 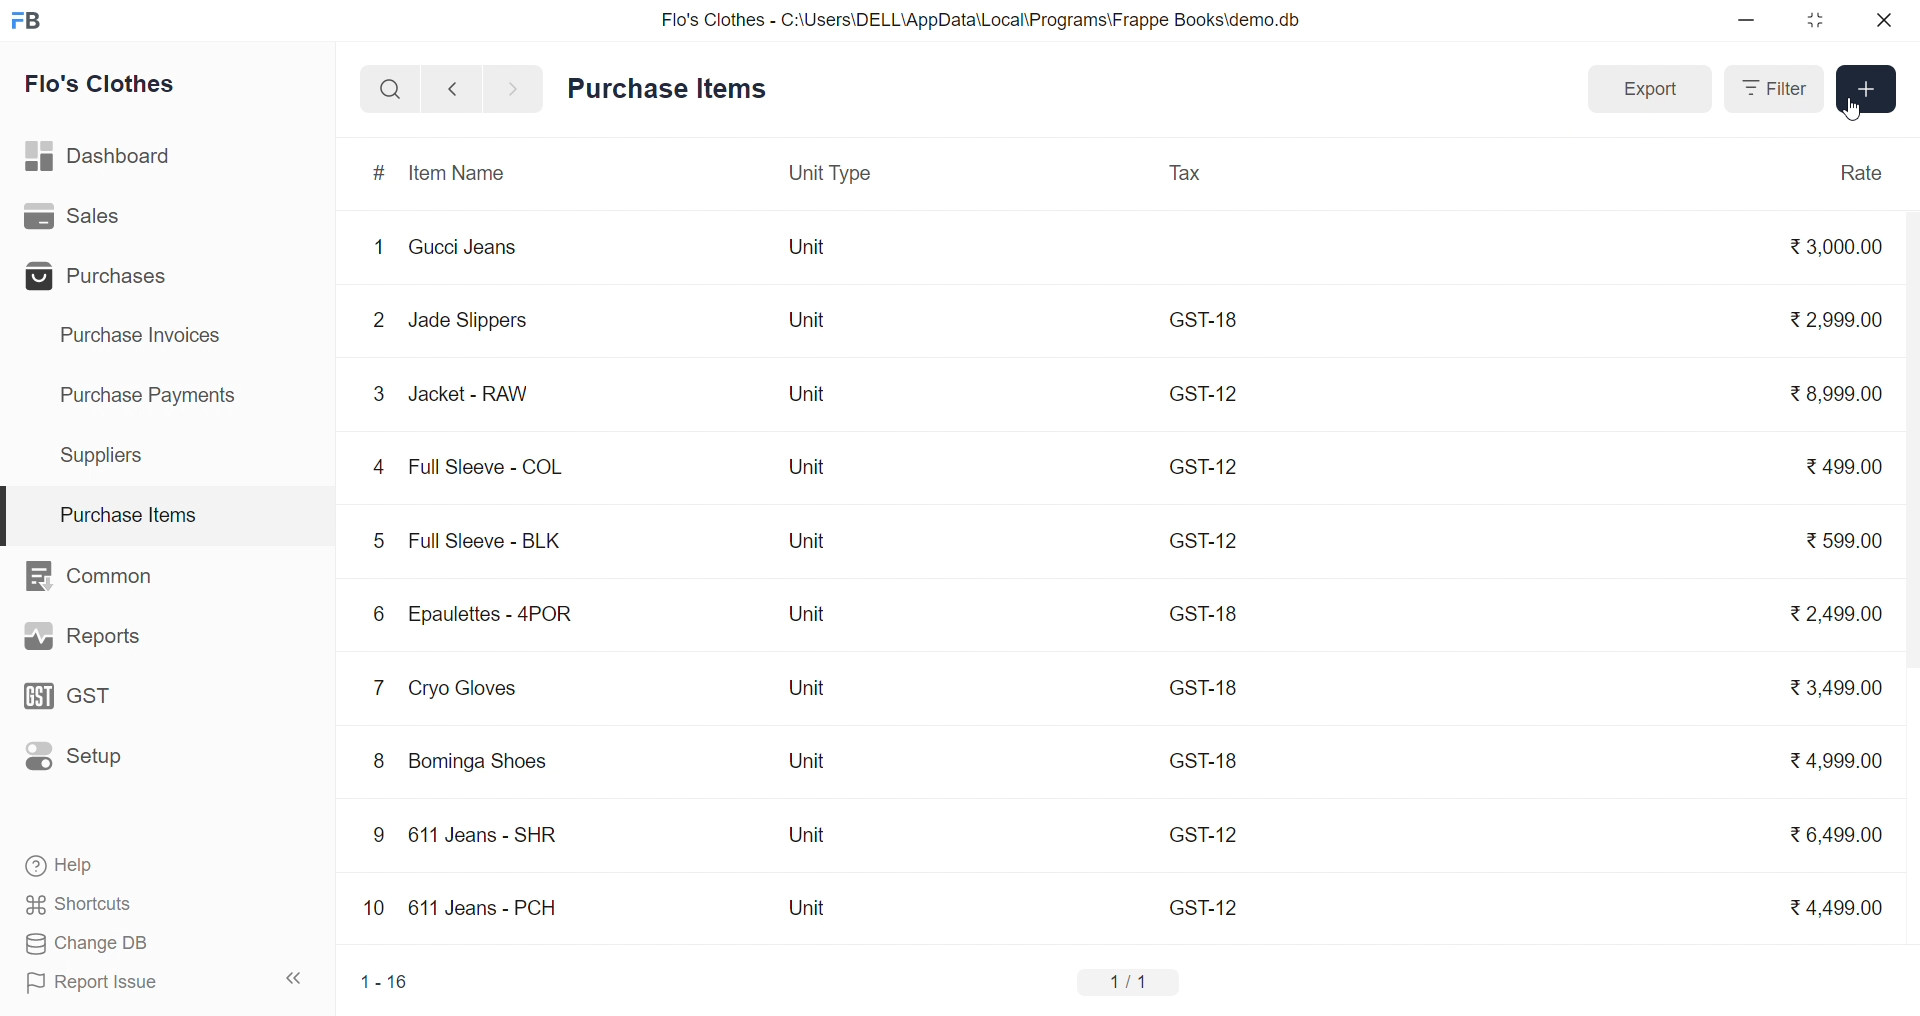 I want to click on ₹4,999.00, so click(x=1826, y=760).